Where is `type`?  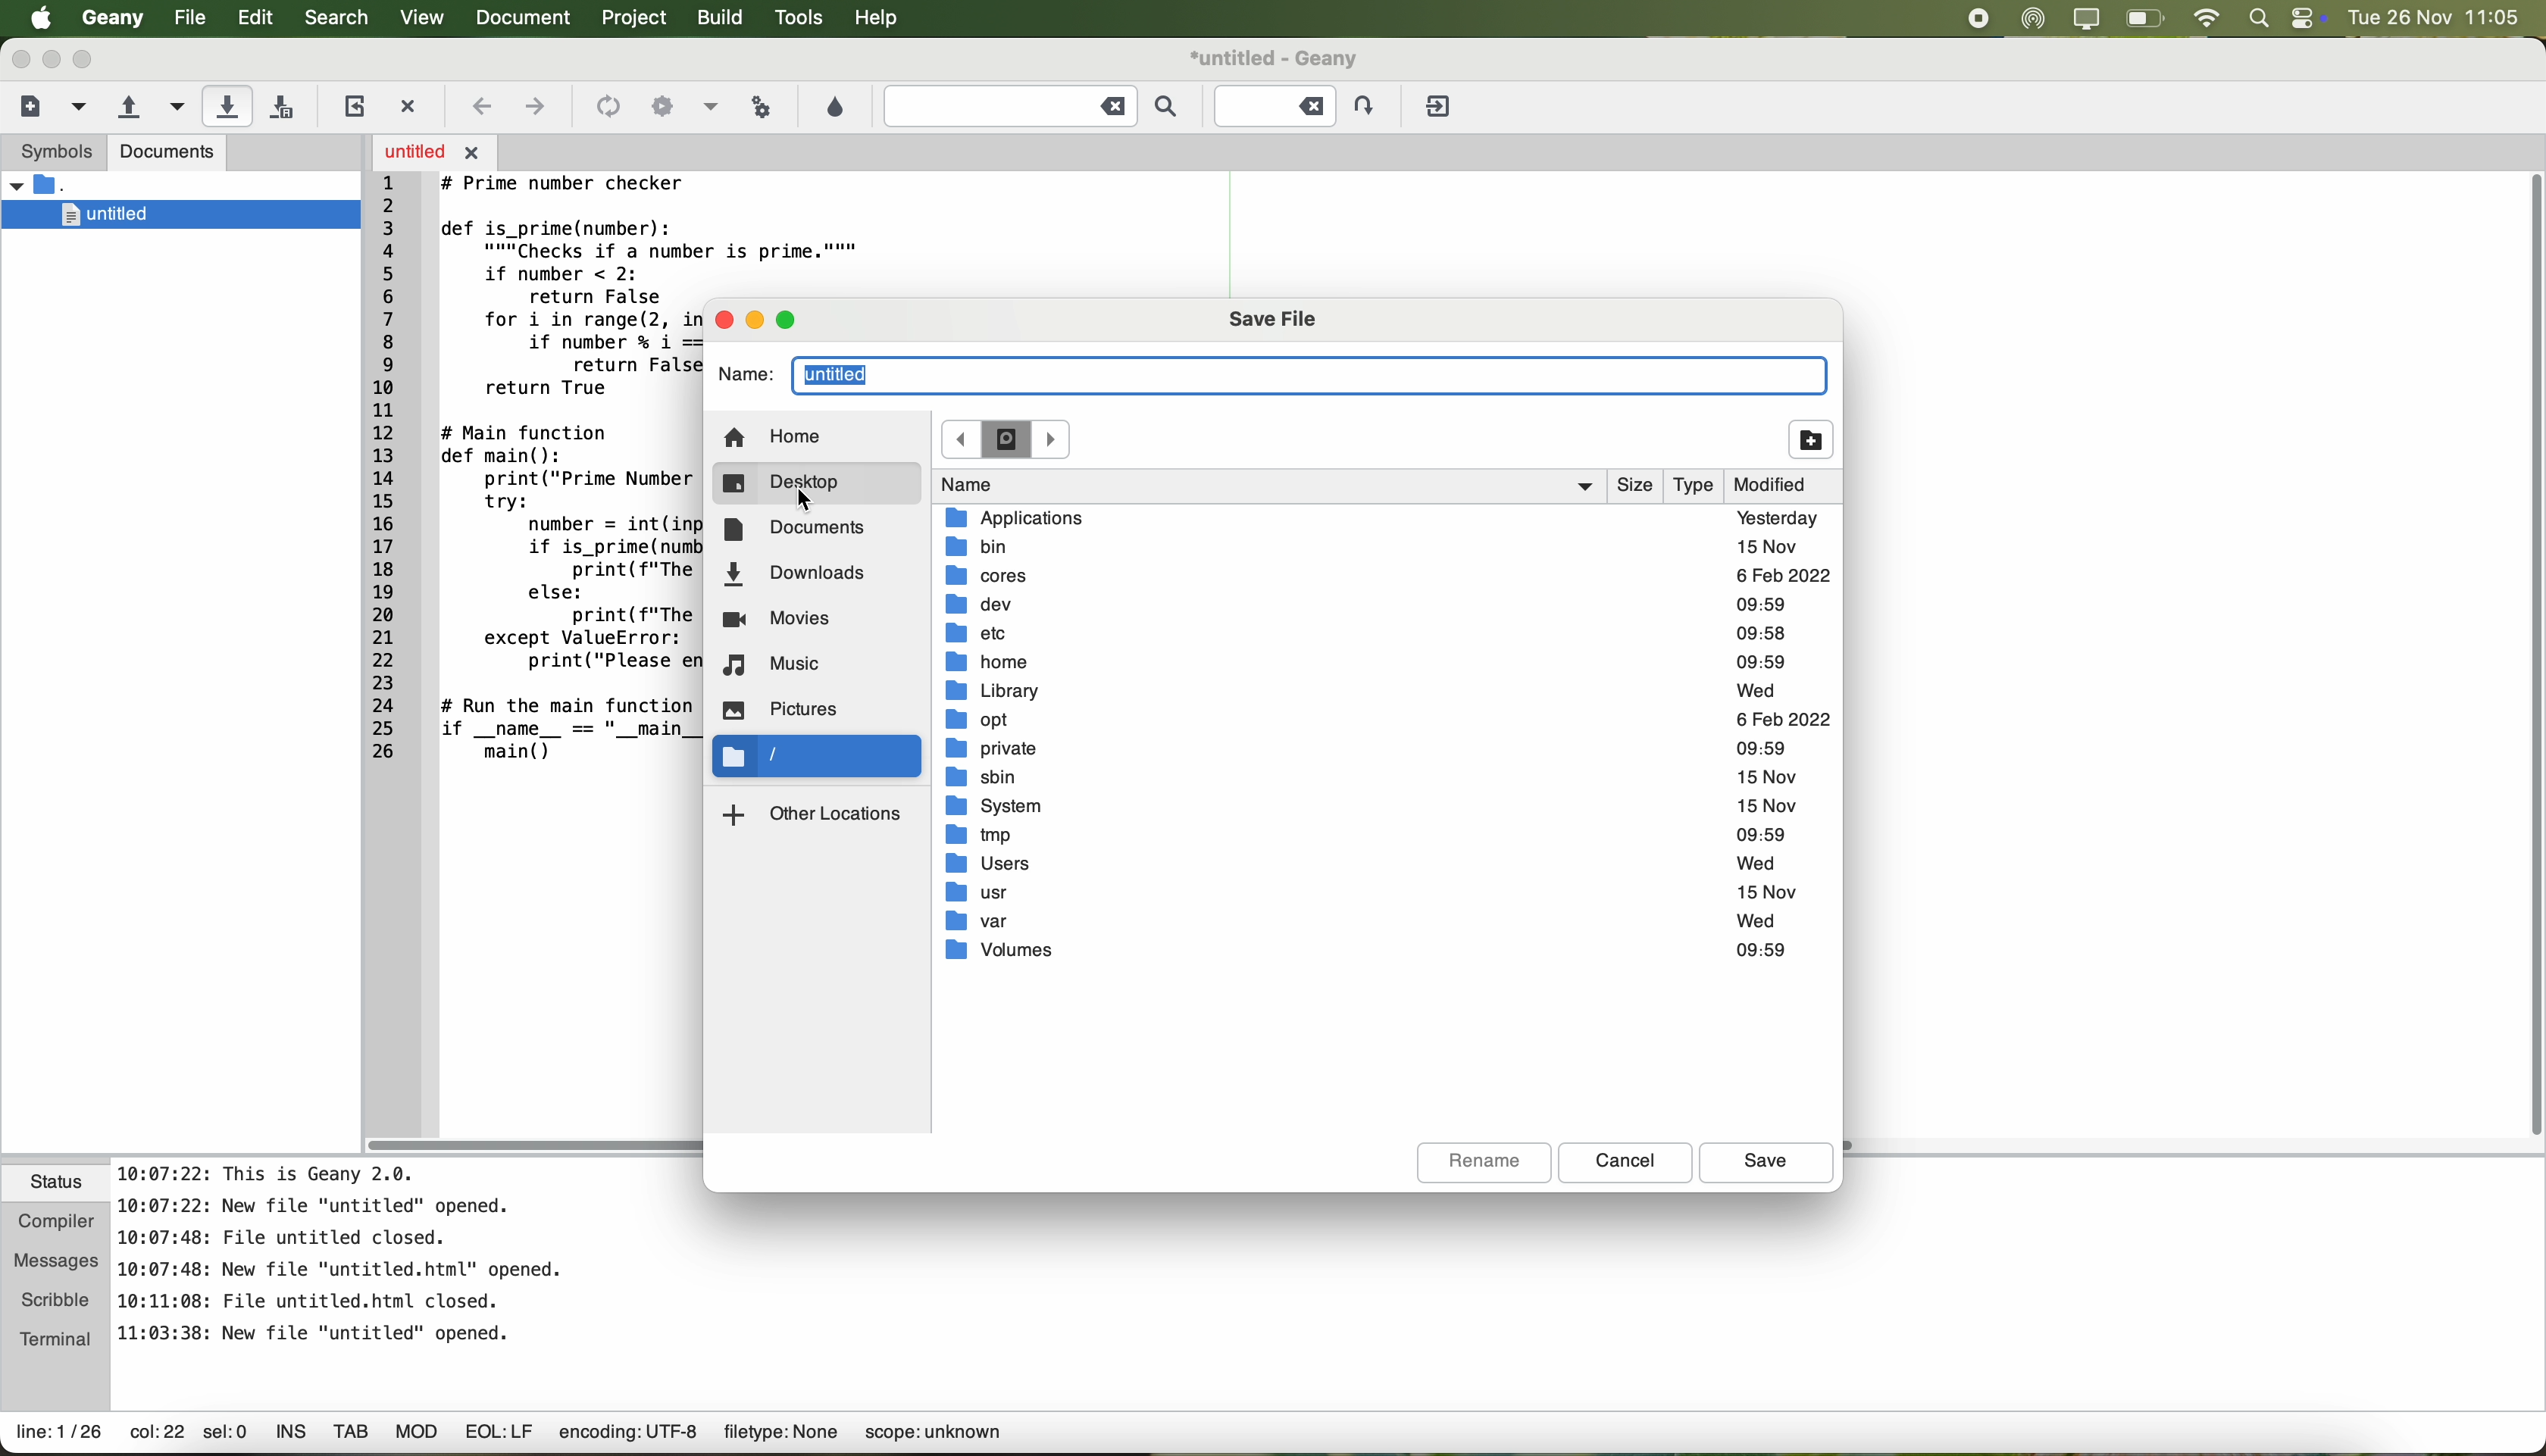
type is located at coordinates (1699, 486).